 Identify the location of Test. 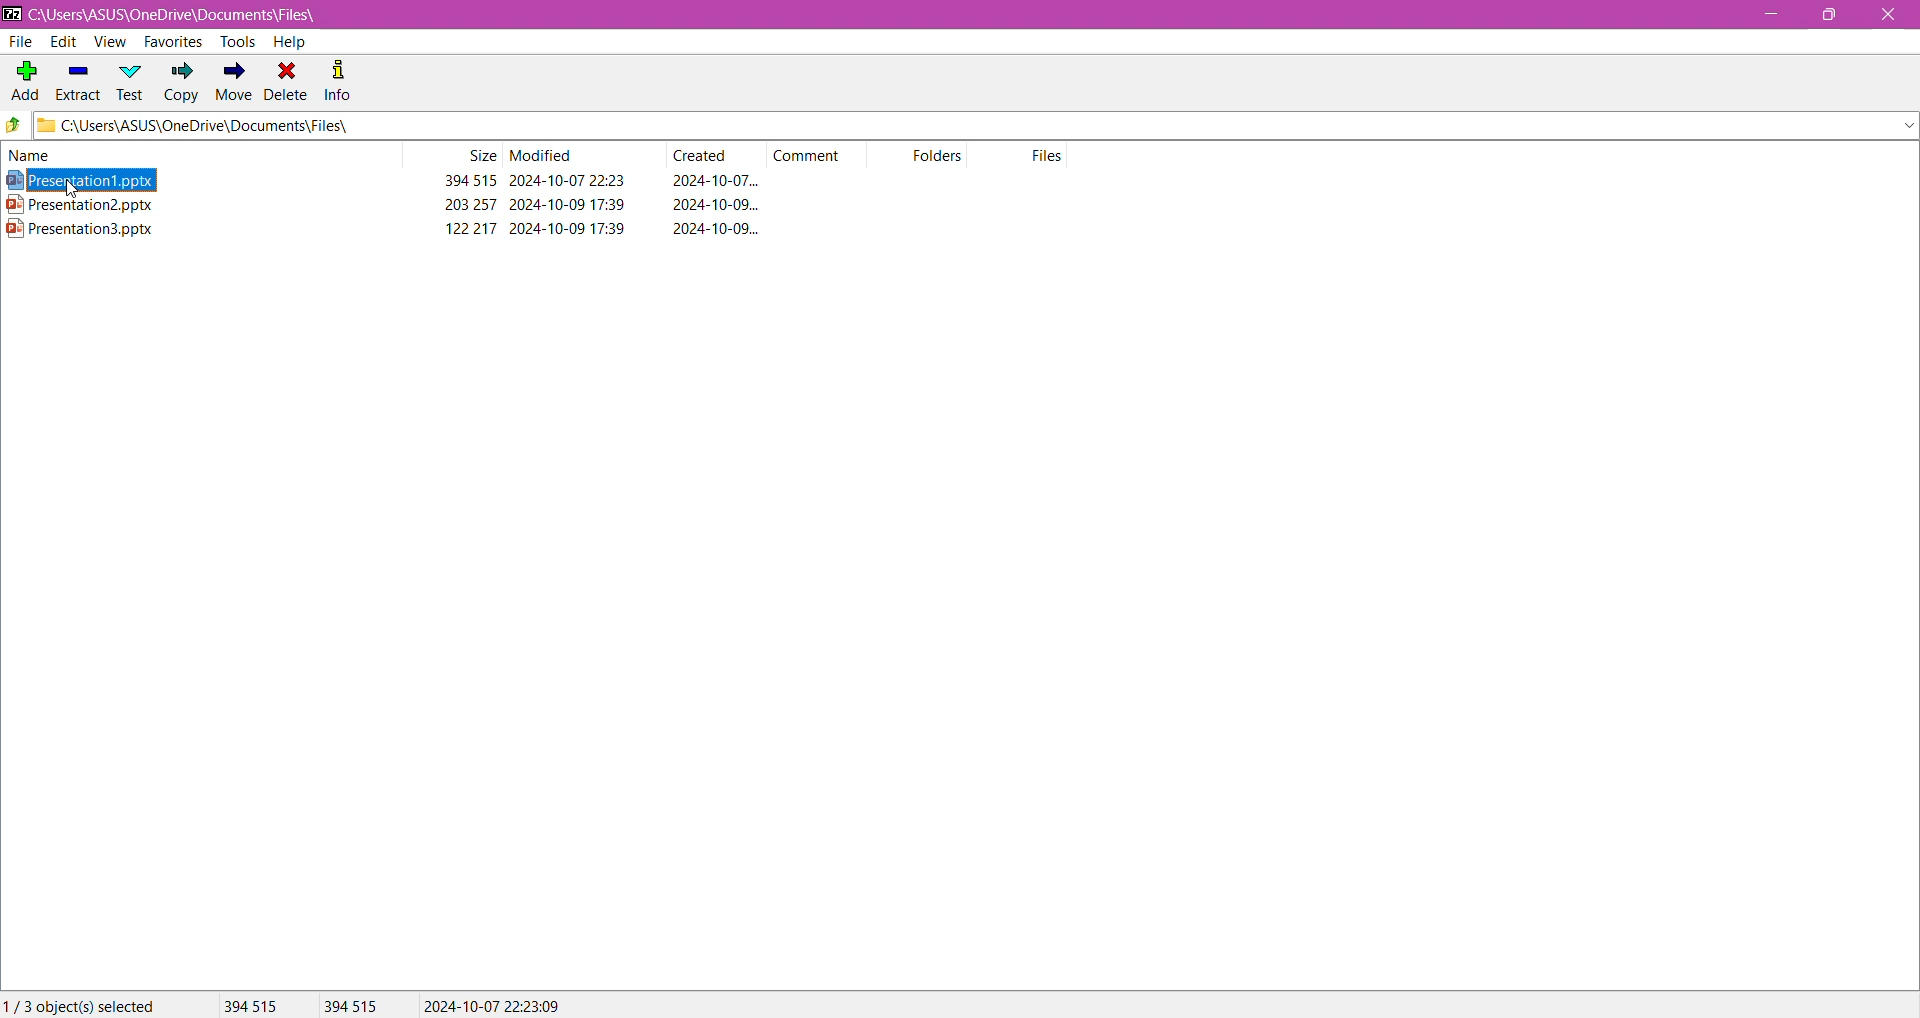
(131, 81).